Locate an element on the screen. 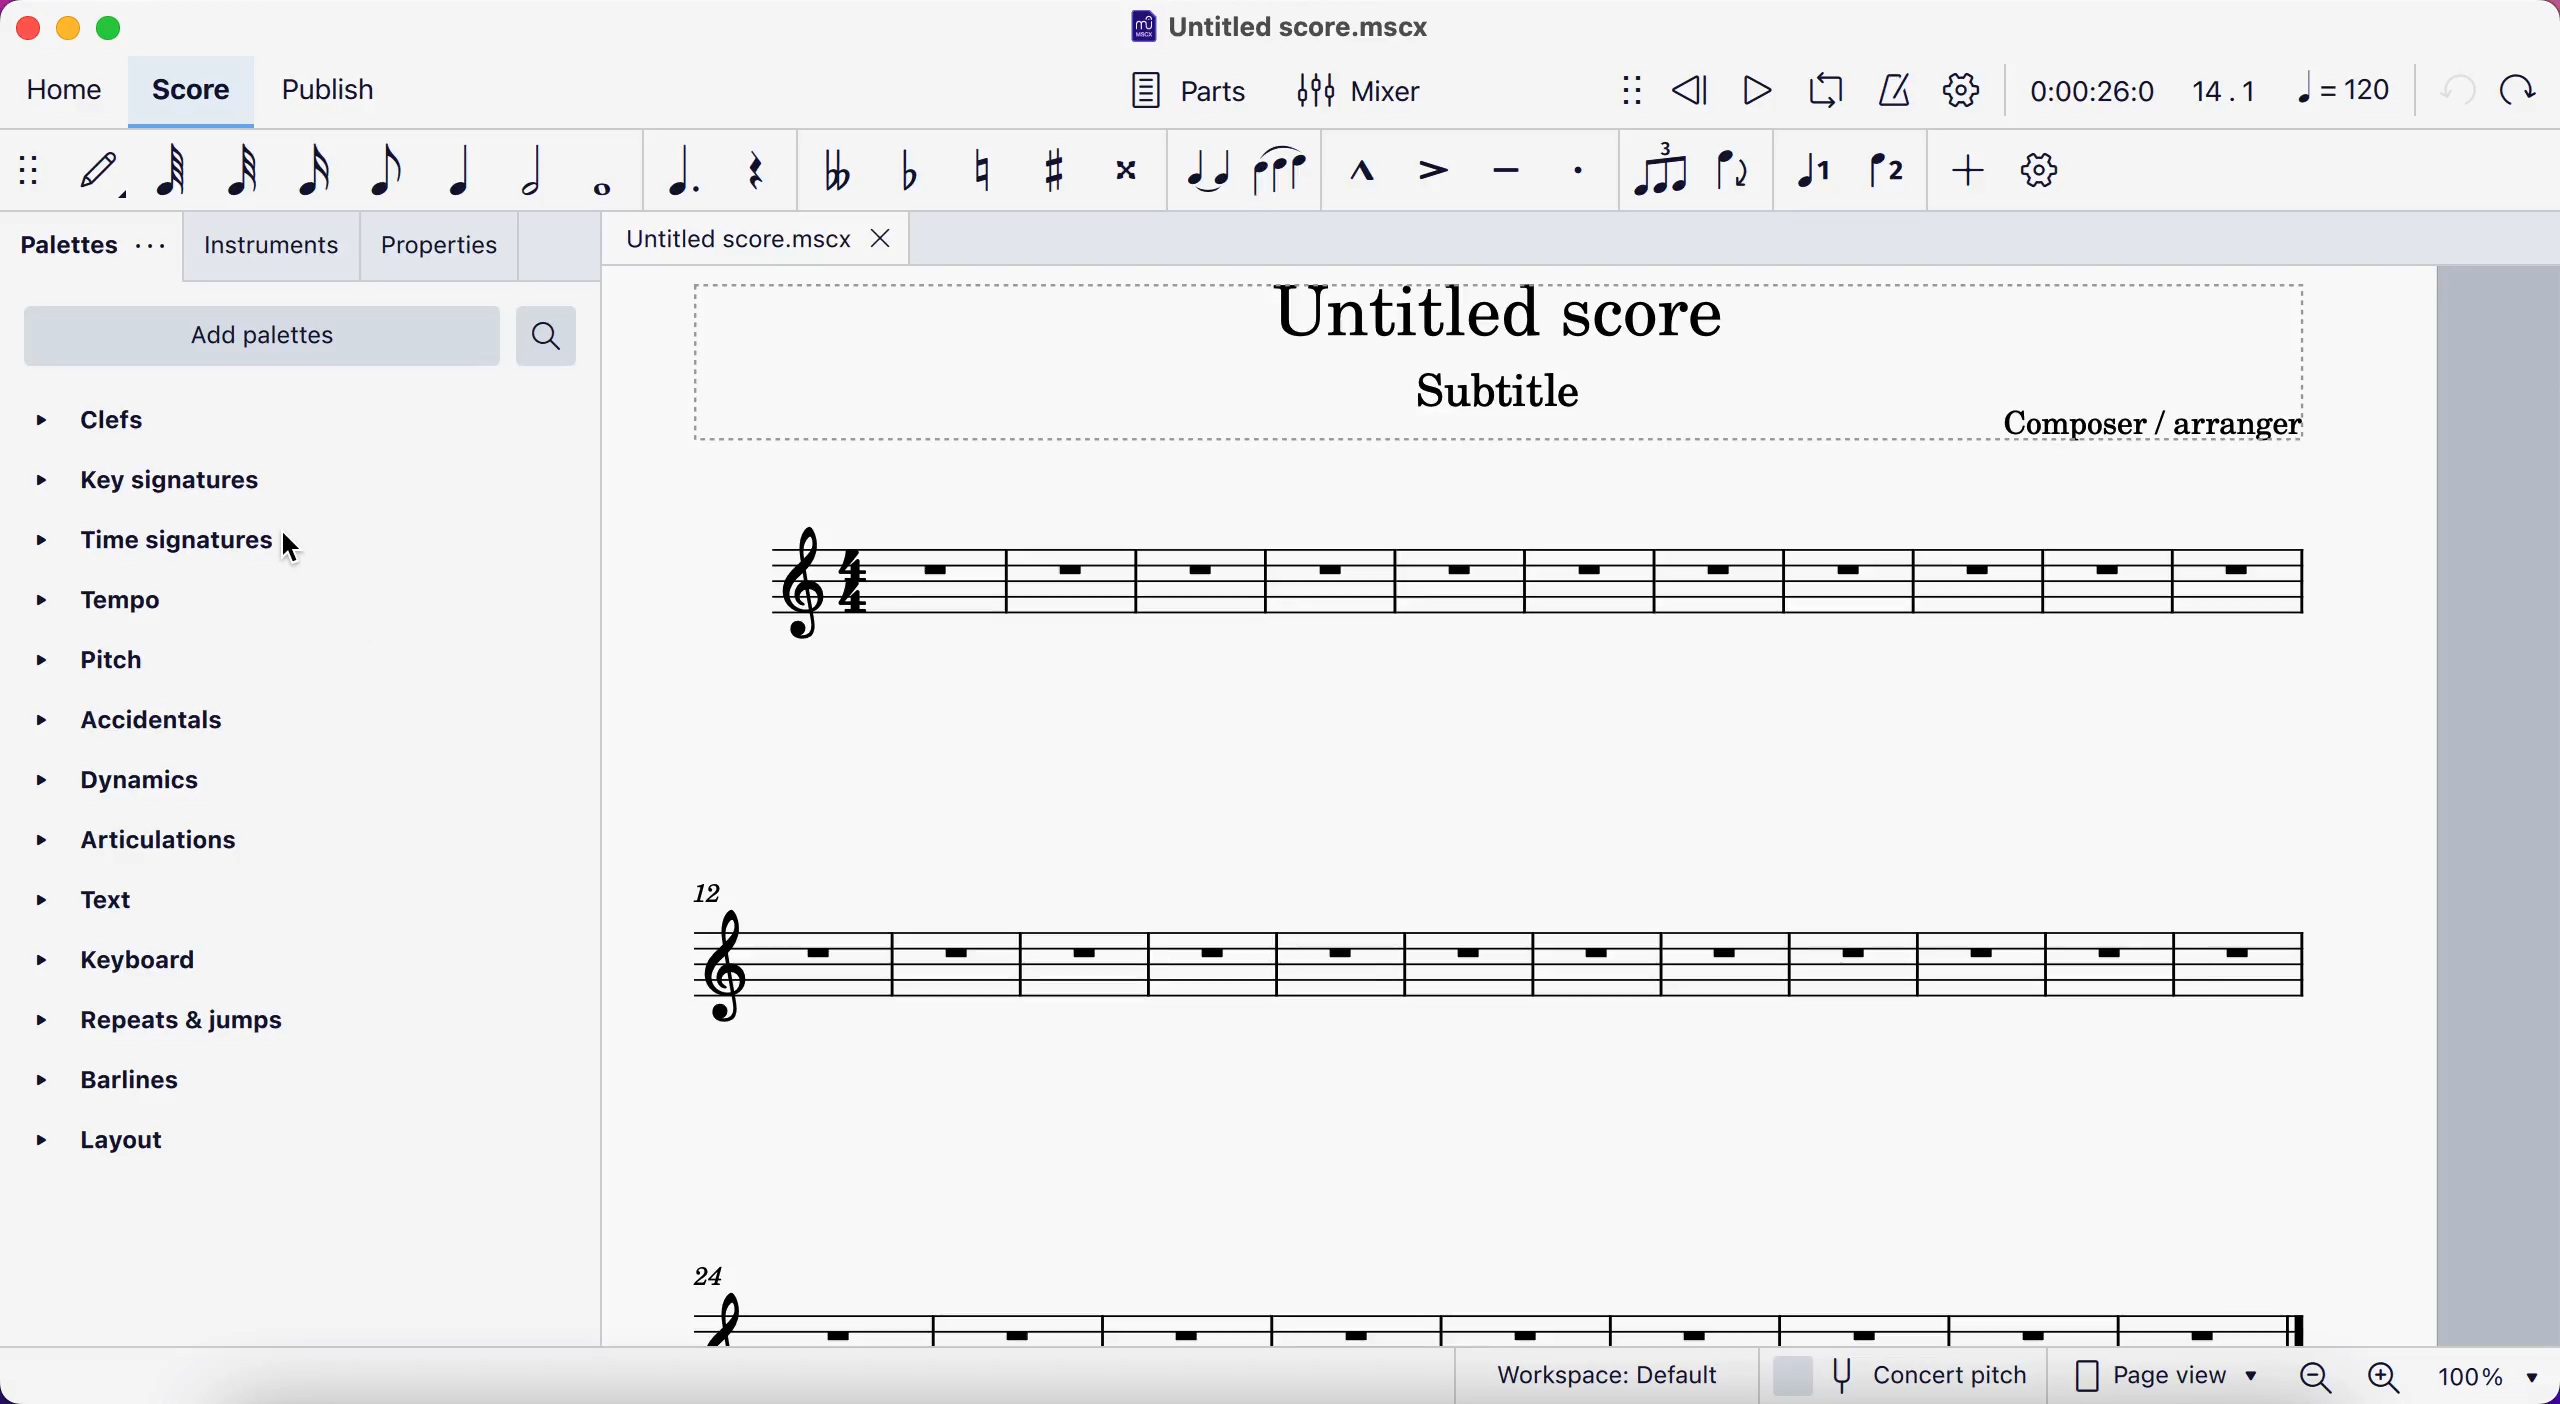  pitch is located at coordinates (128, 664).